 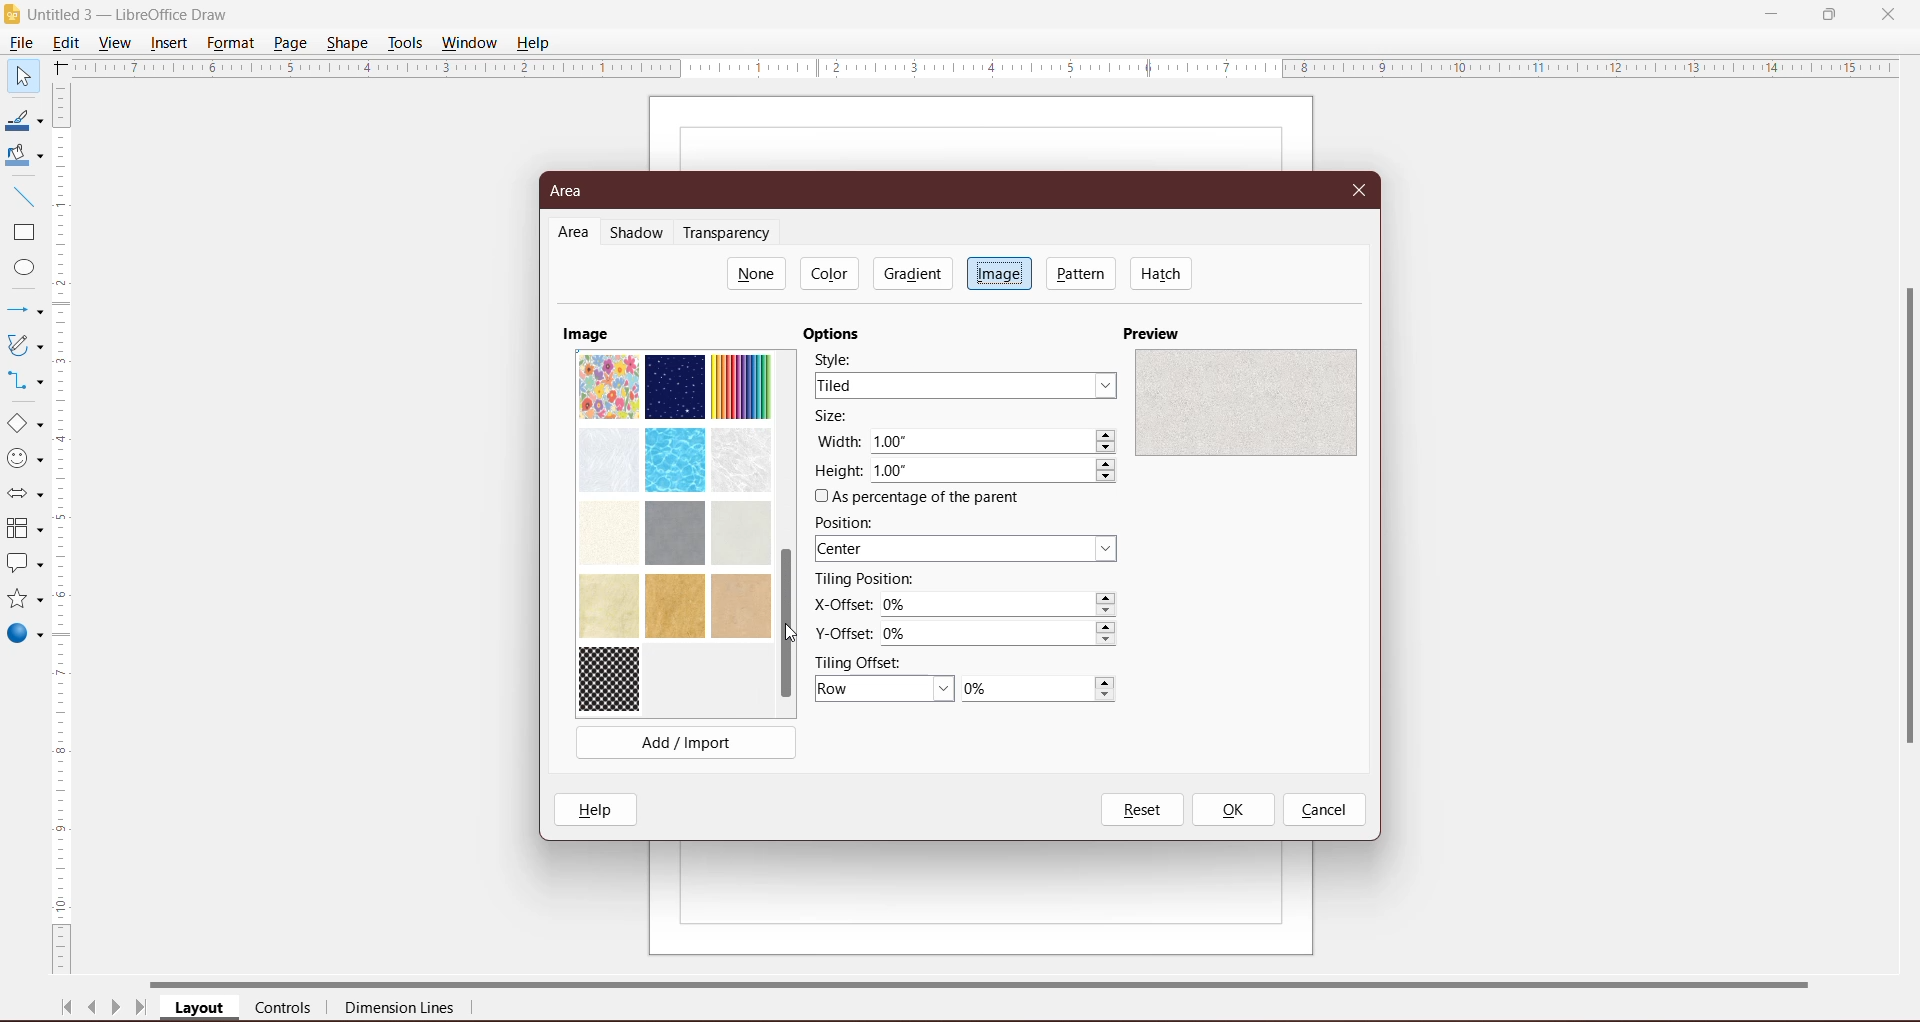 I want to click on Set Tiling Offest, so click(x=885, y=690).